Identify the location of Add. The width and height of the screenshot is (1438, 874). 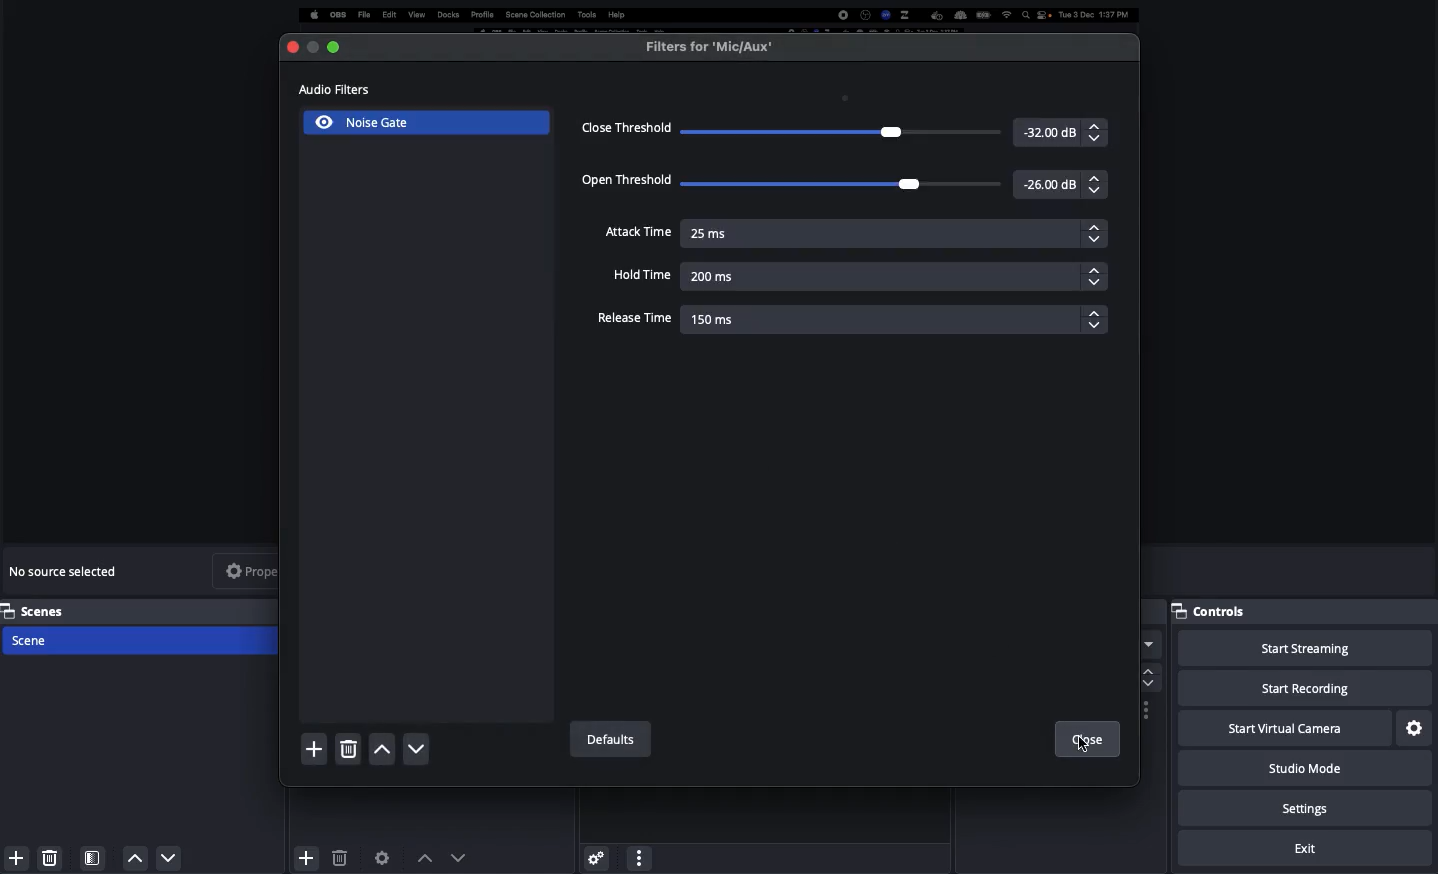
(314, 749).